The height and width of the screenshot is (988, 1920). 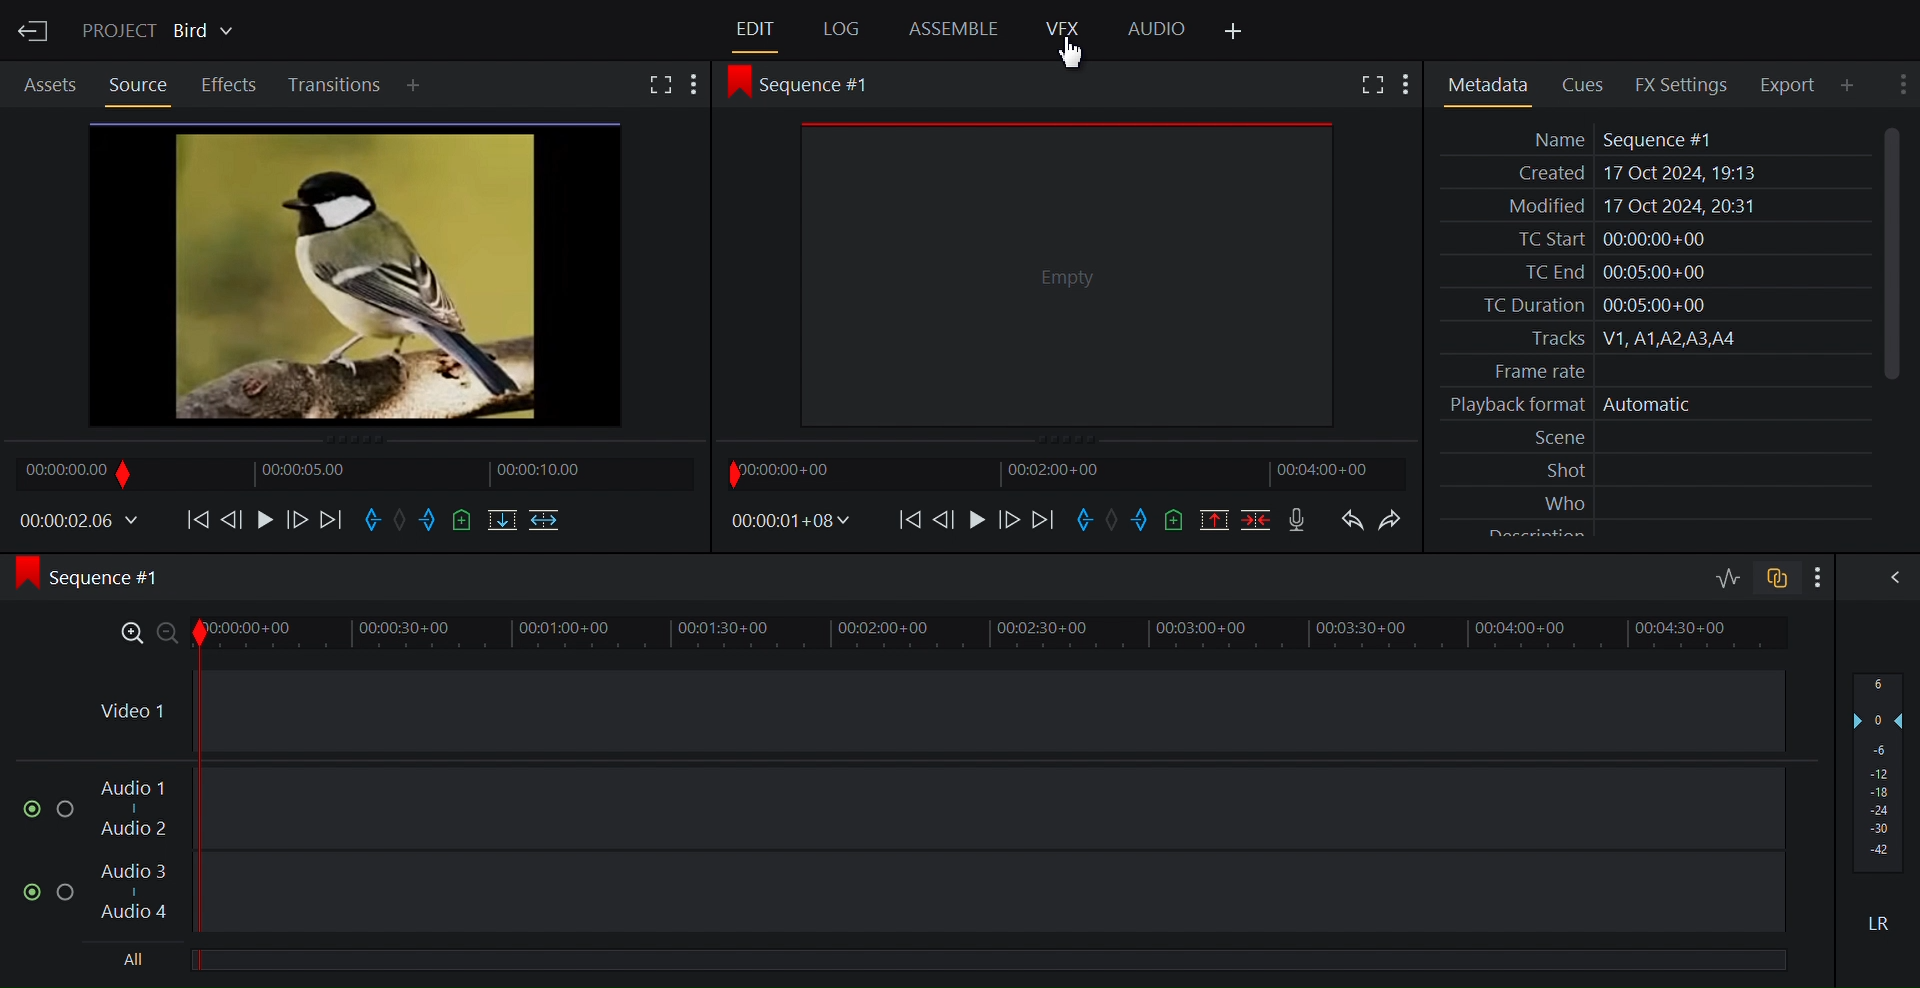 I want to click on cCursor, so click(x=1073, y=58).